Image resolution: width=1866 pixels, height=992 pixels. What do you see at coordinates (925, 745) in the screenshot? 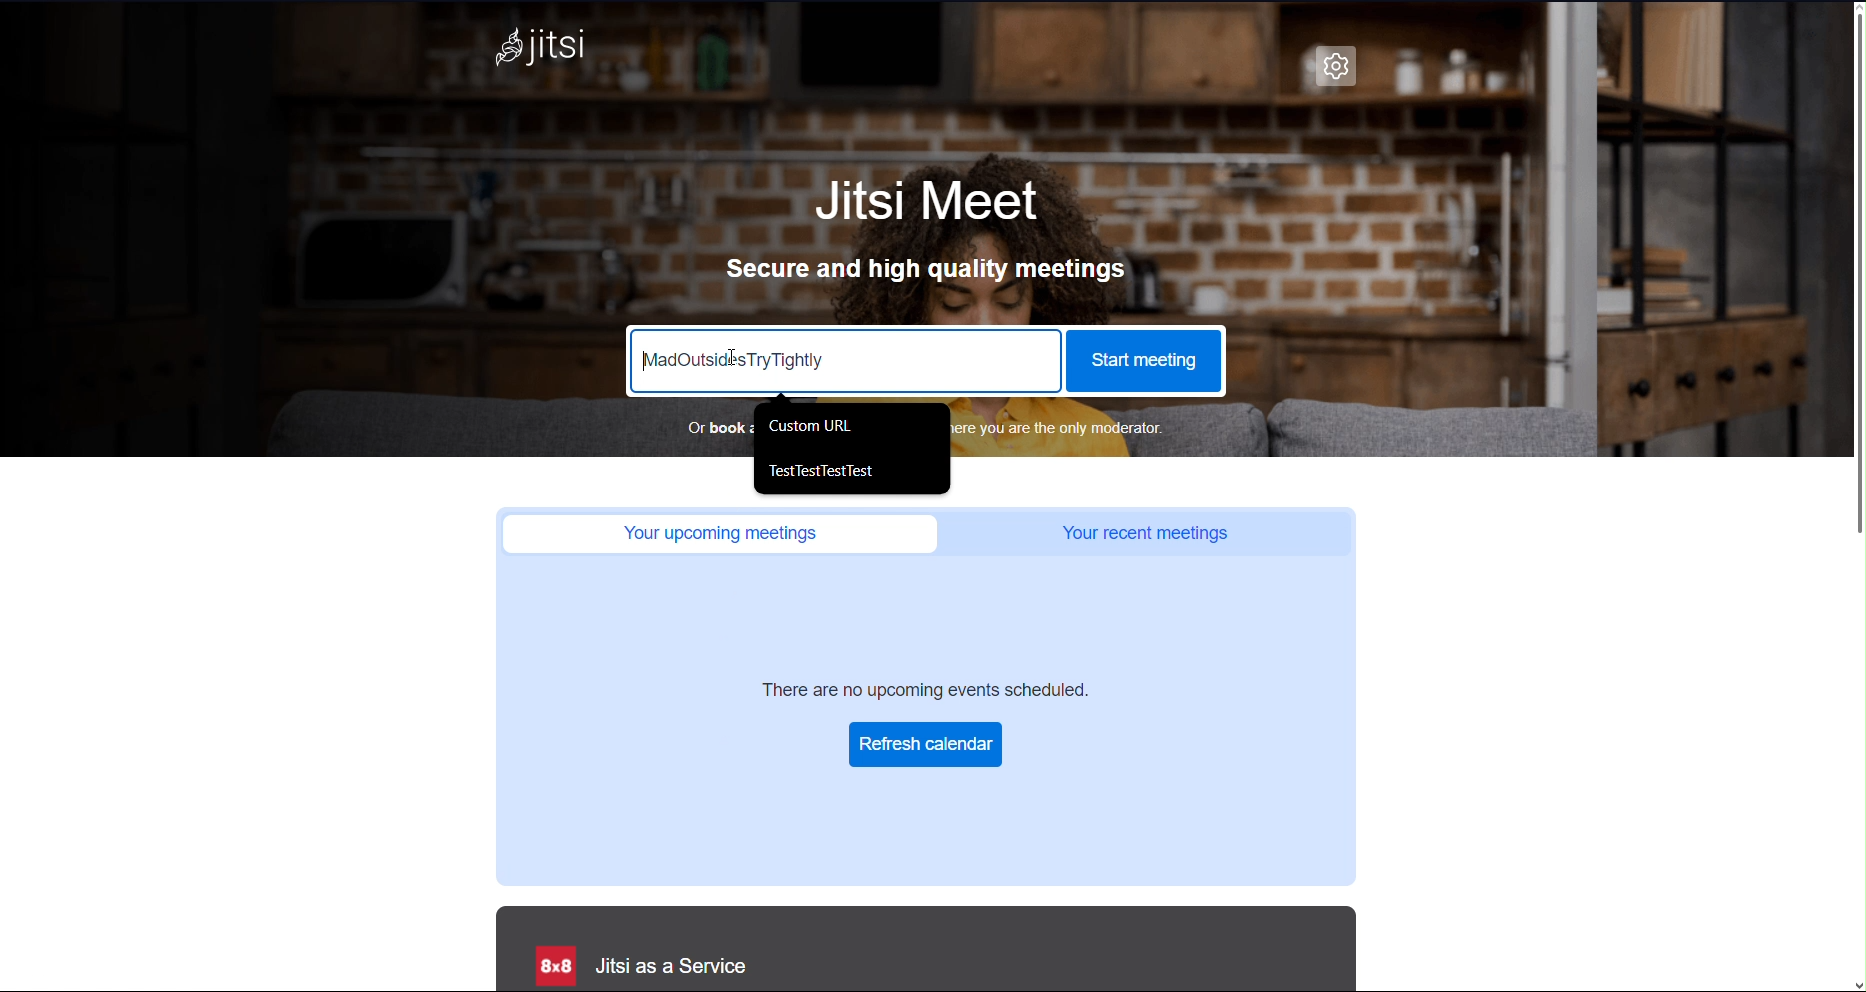
I see `Refresh` at bounding box center [925, 745].